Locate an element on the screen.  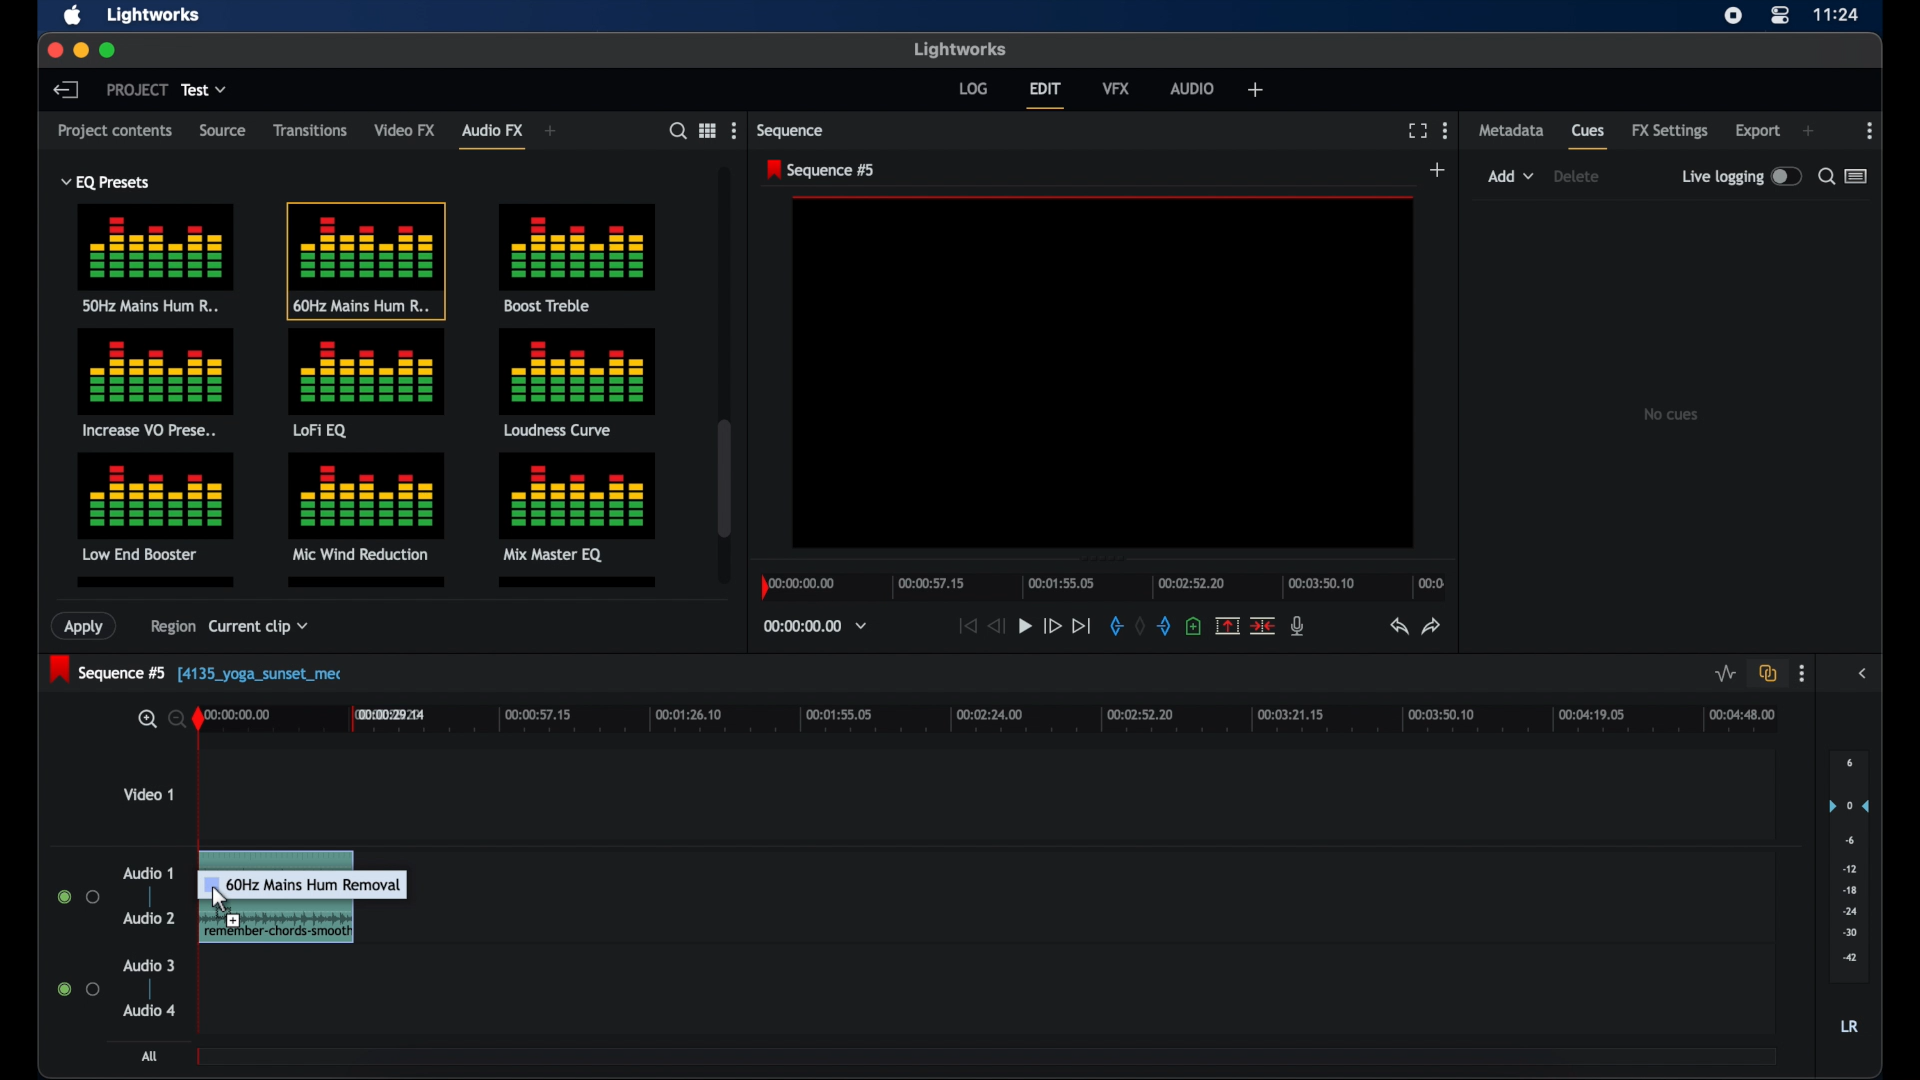
timeline scale is located at coordinates (1006, 722).